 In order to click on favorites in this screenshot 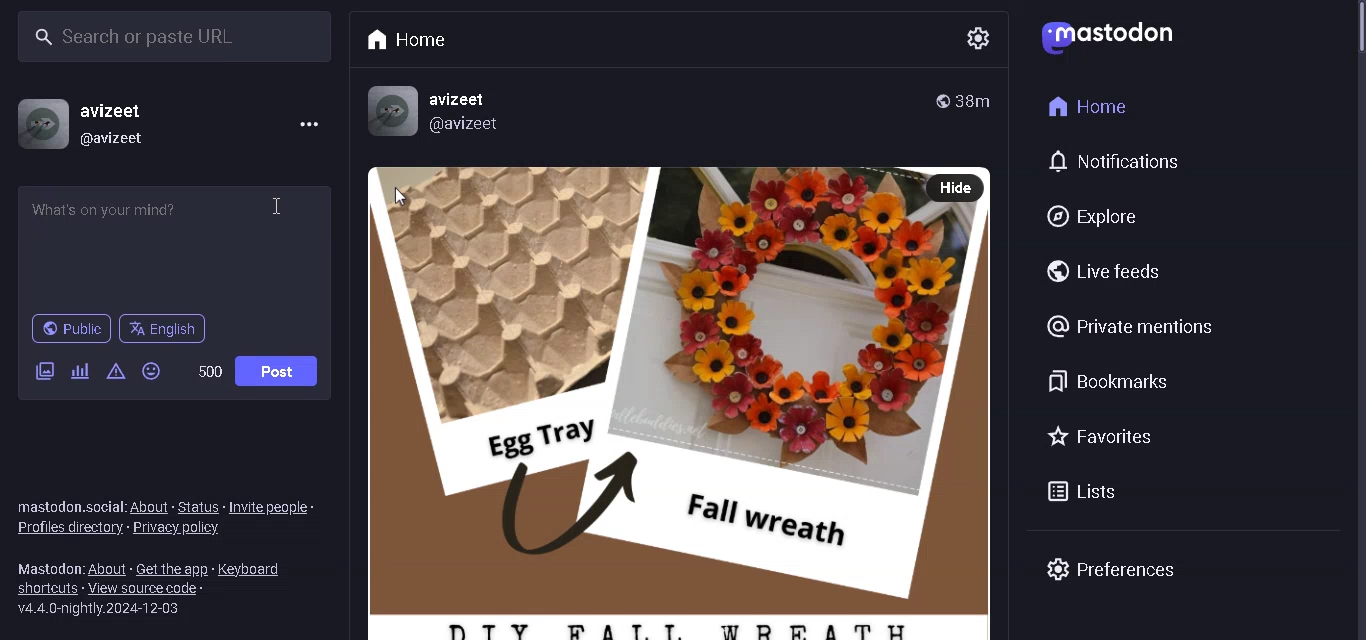, I will do `click(1100, 439)`.